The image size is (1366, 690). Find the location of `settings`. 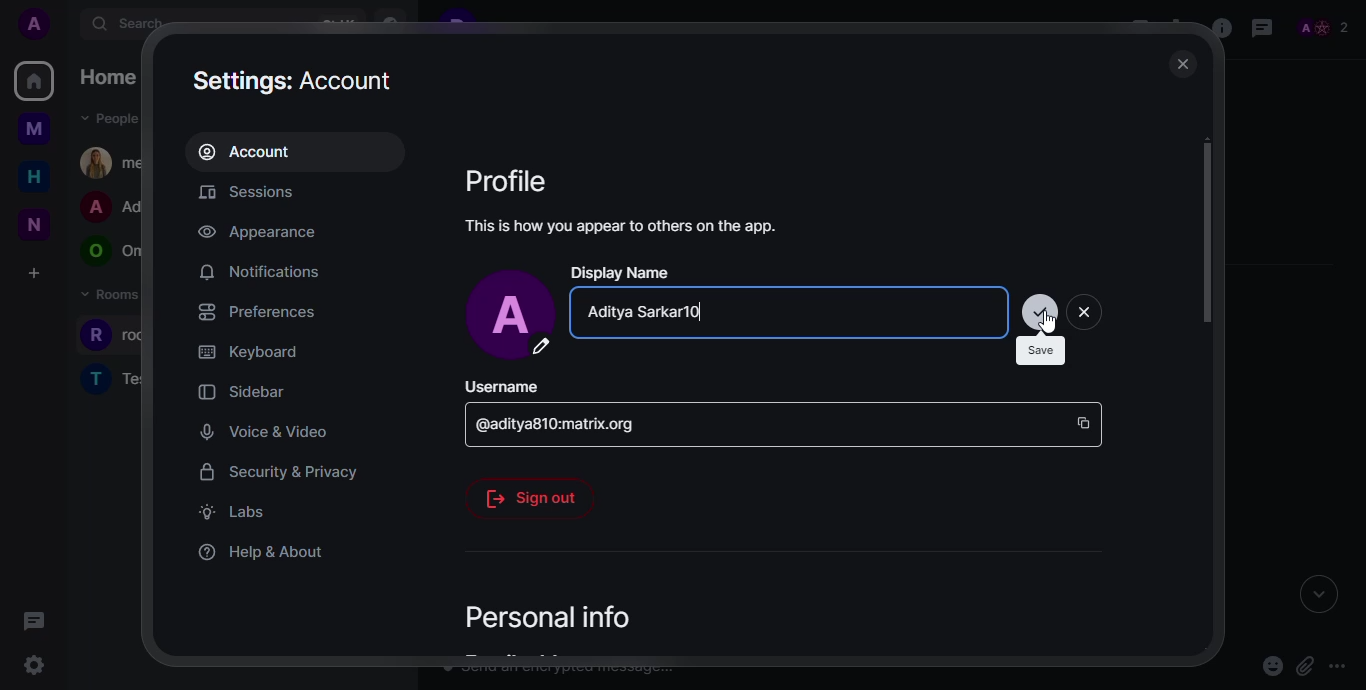

settings is located at coordinates (296, 79).